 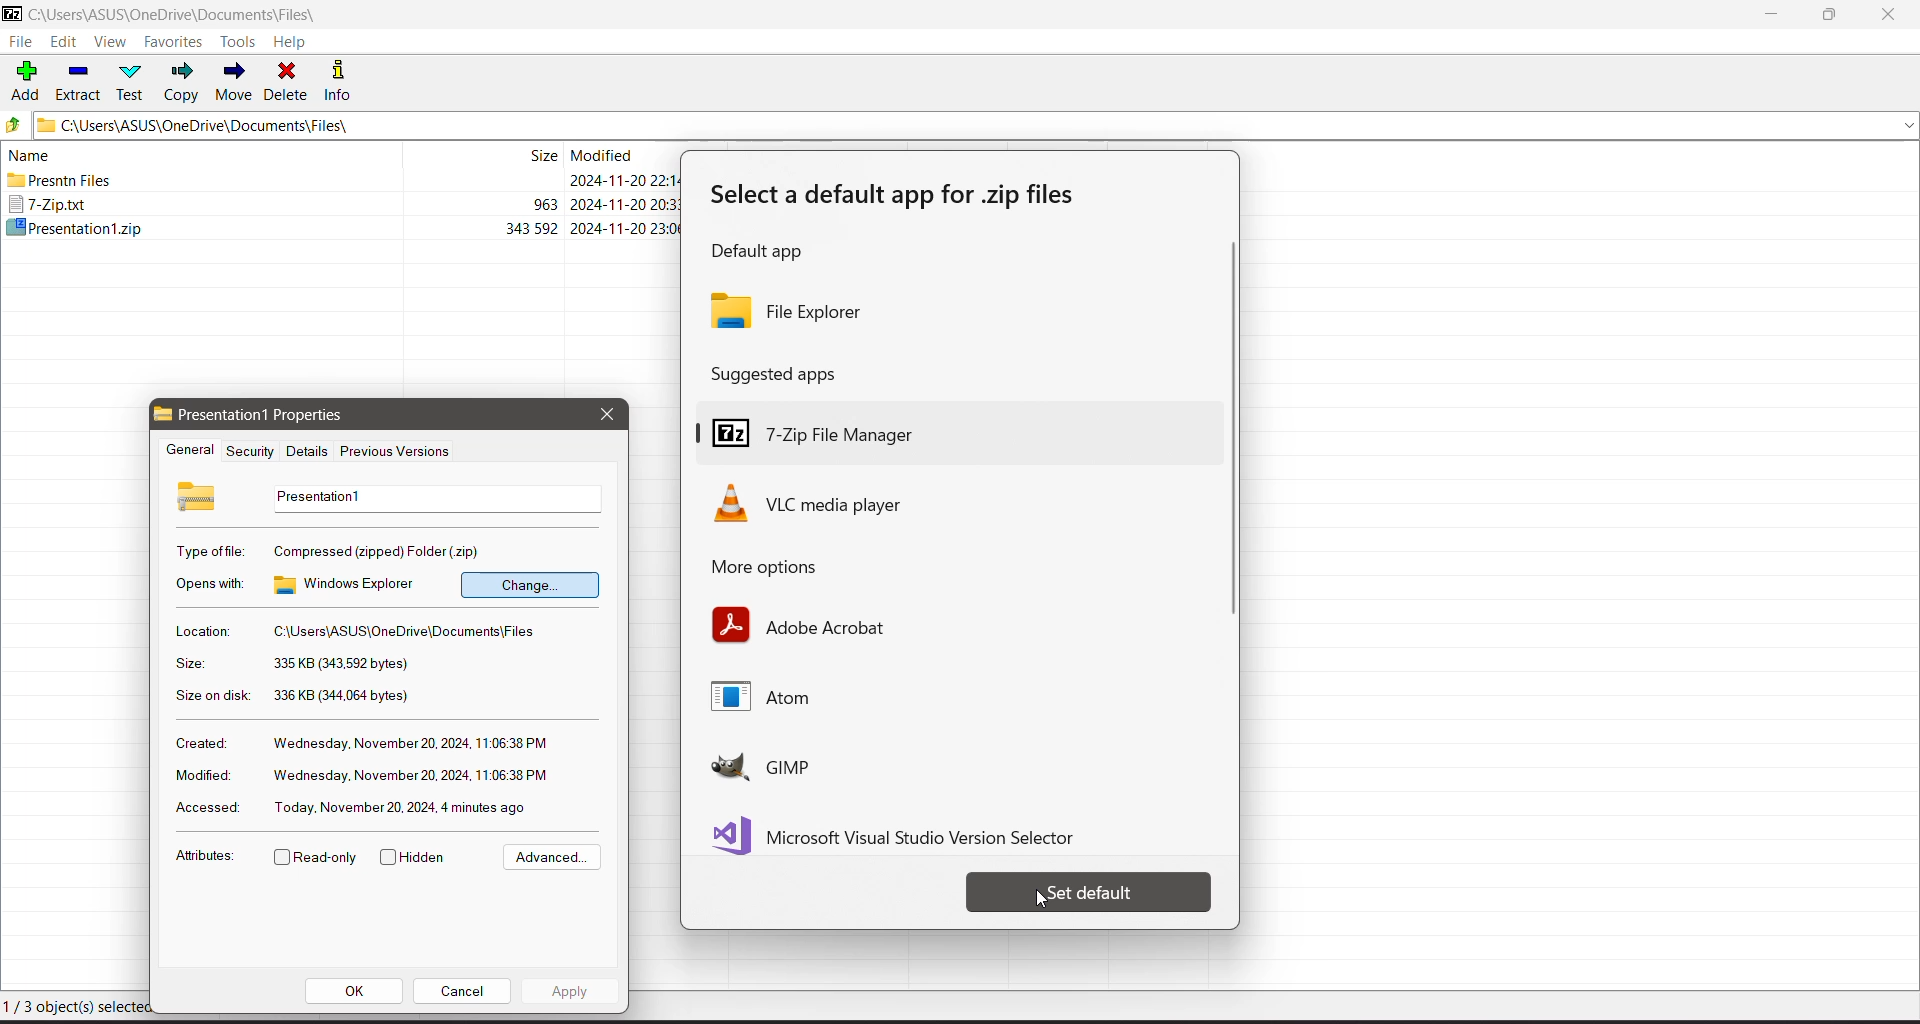 What do you see at coordinates (1089, 892) in the screenshot?
I see `Cursor on Set Default` at bounding box center [1089, 892].